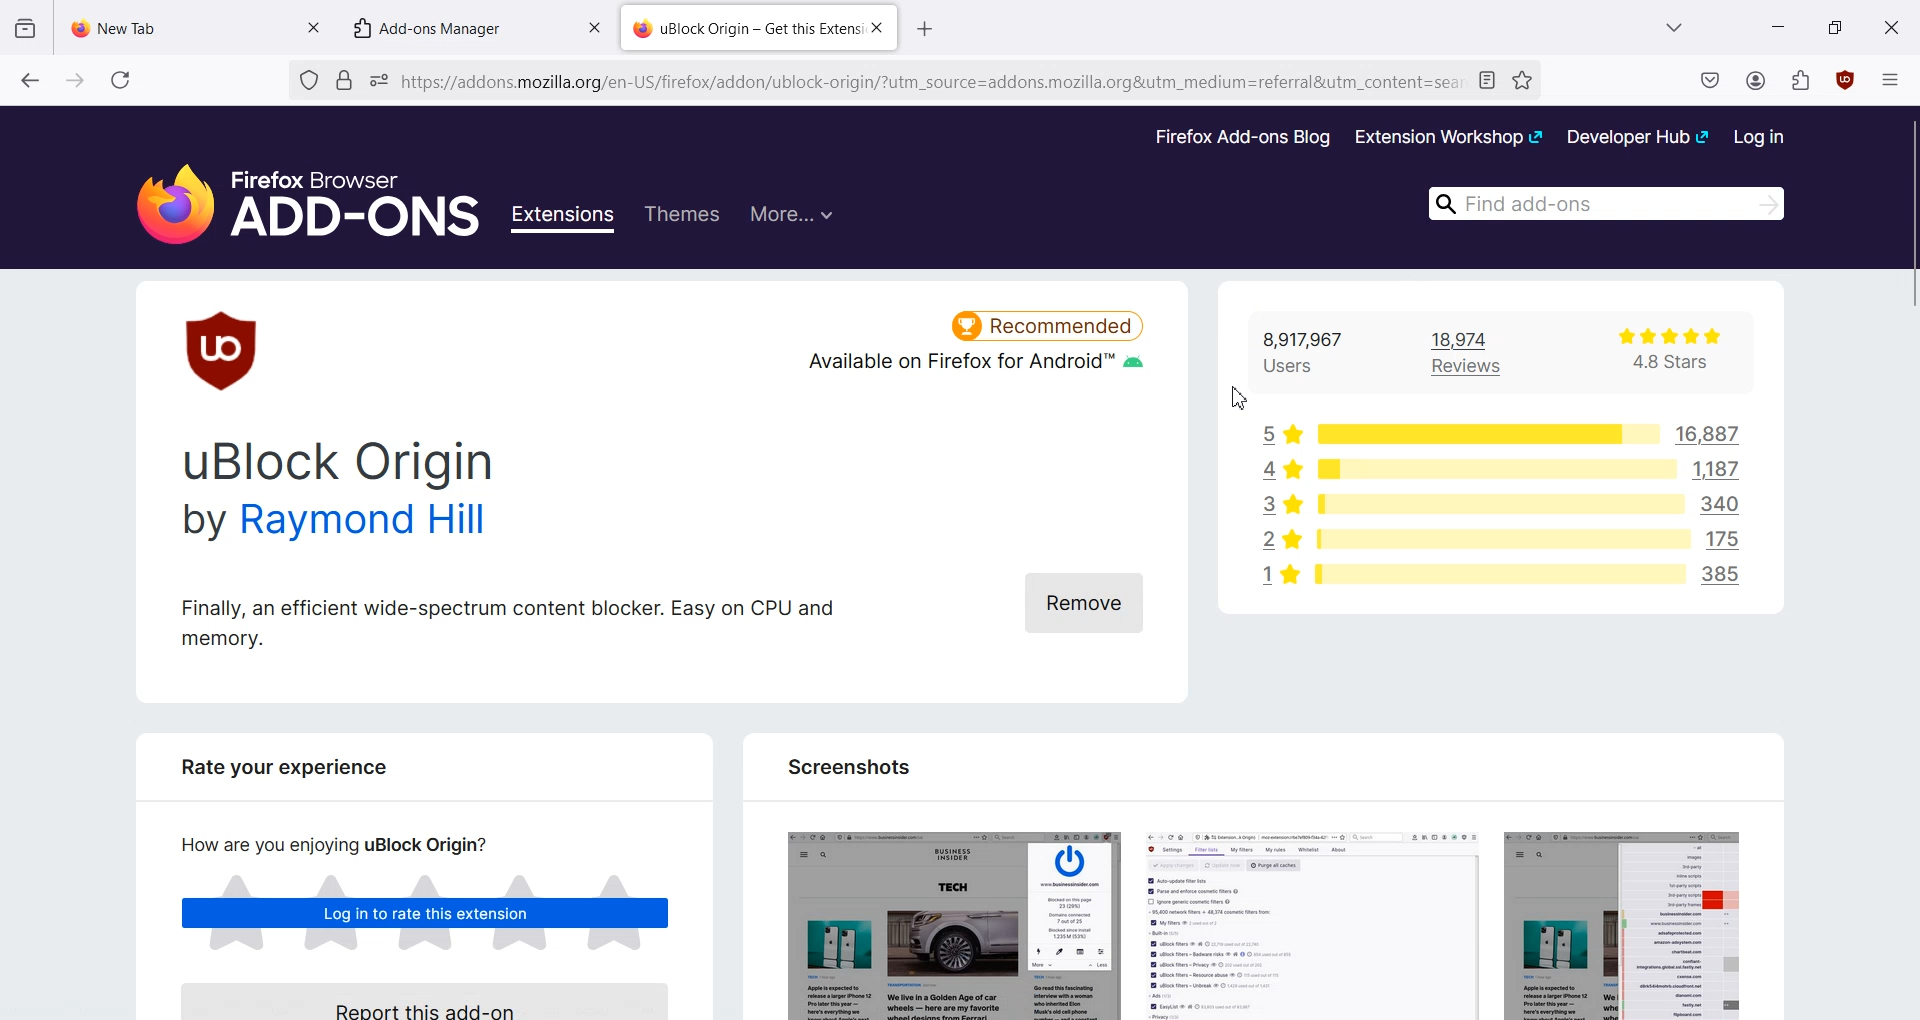  Describe the element at coordinates (121, 80) in the screenshot. I see `Refresh` at that location.